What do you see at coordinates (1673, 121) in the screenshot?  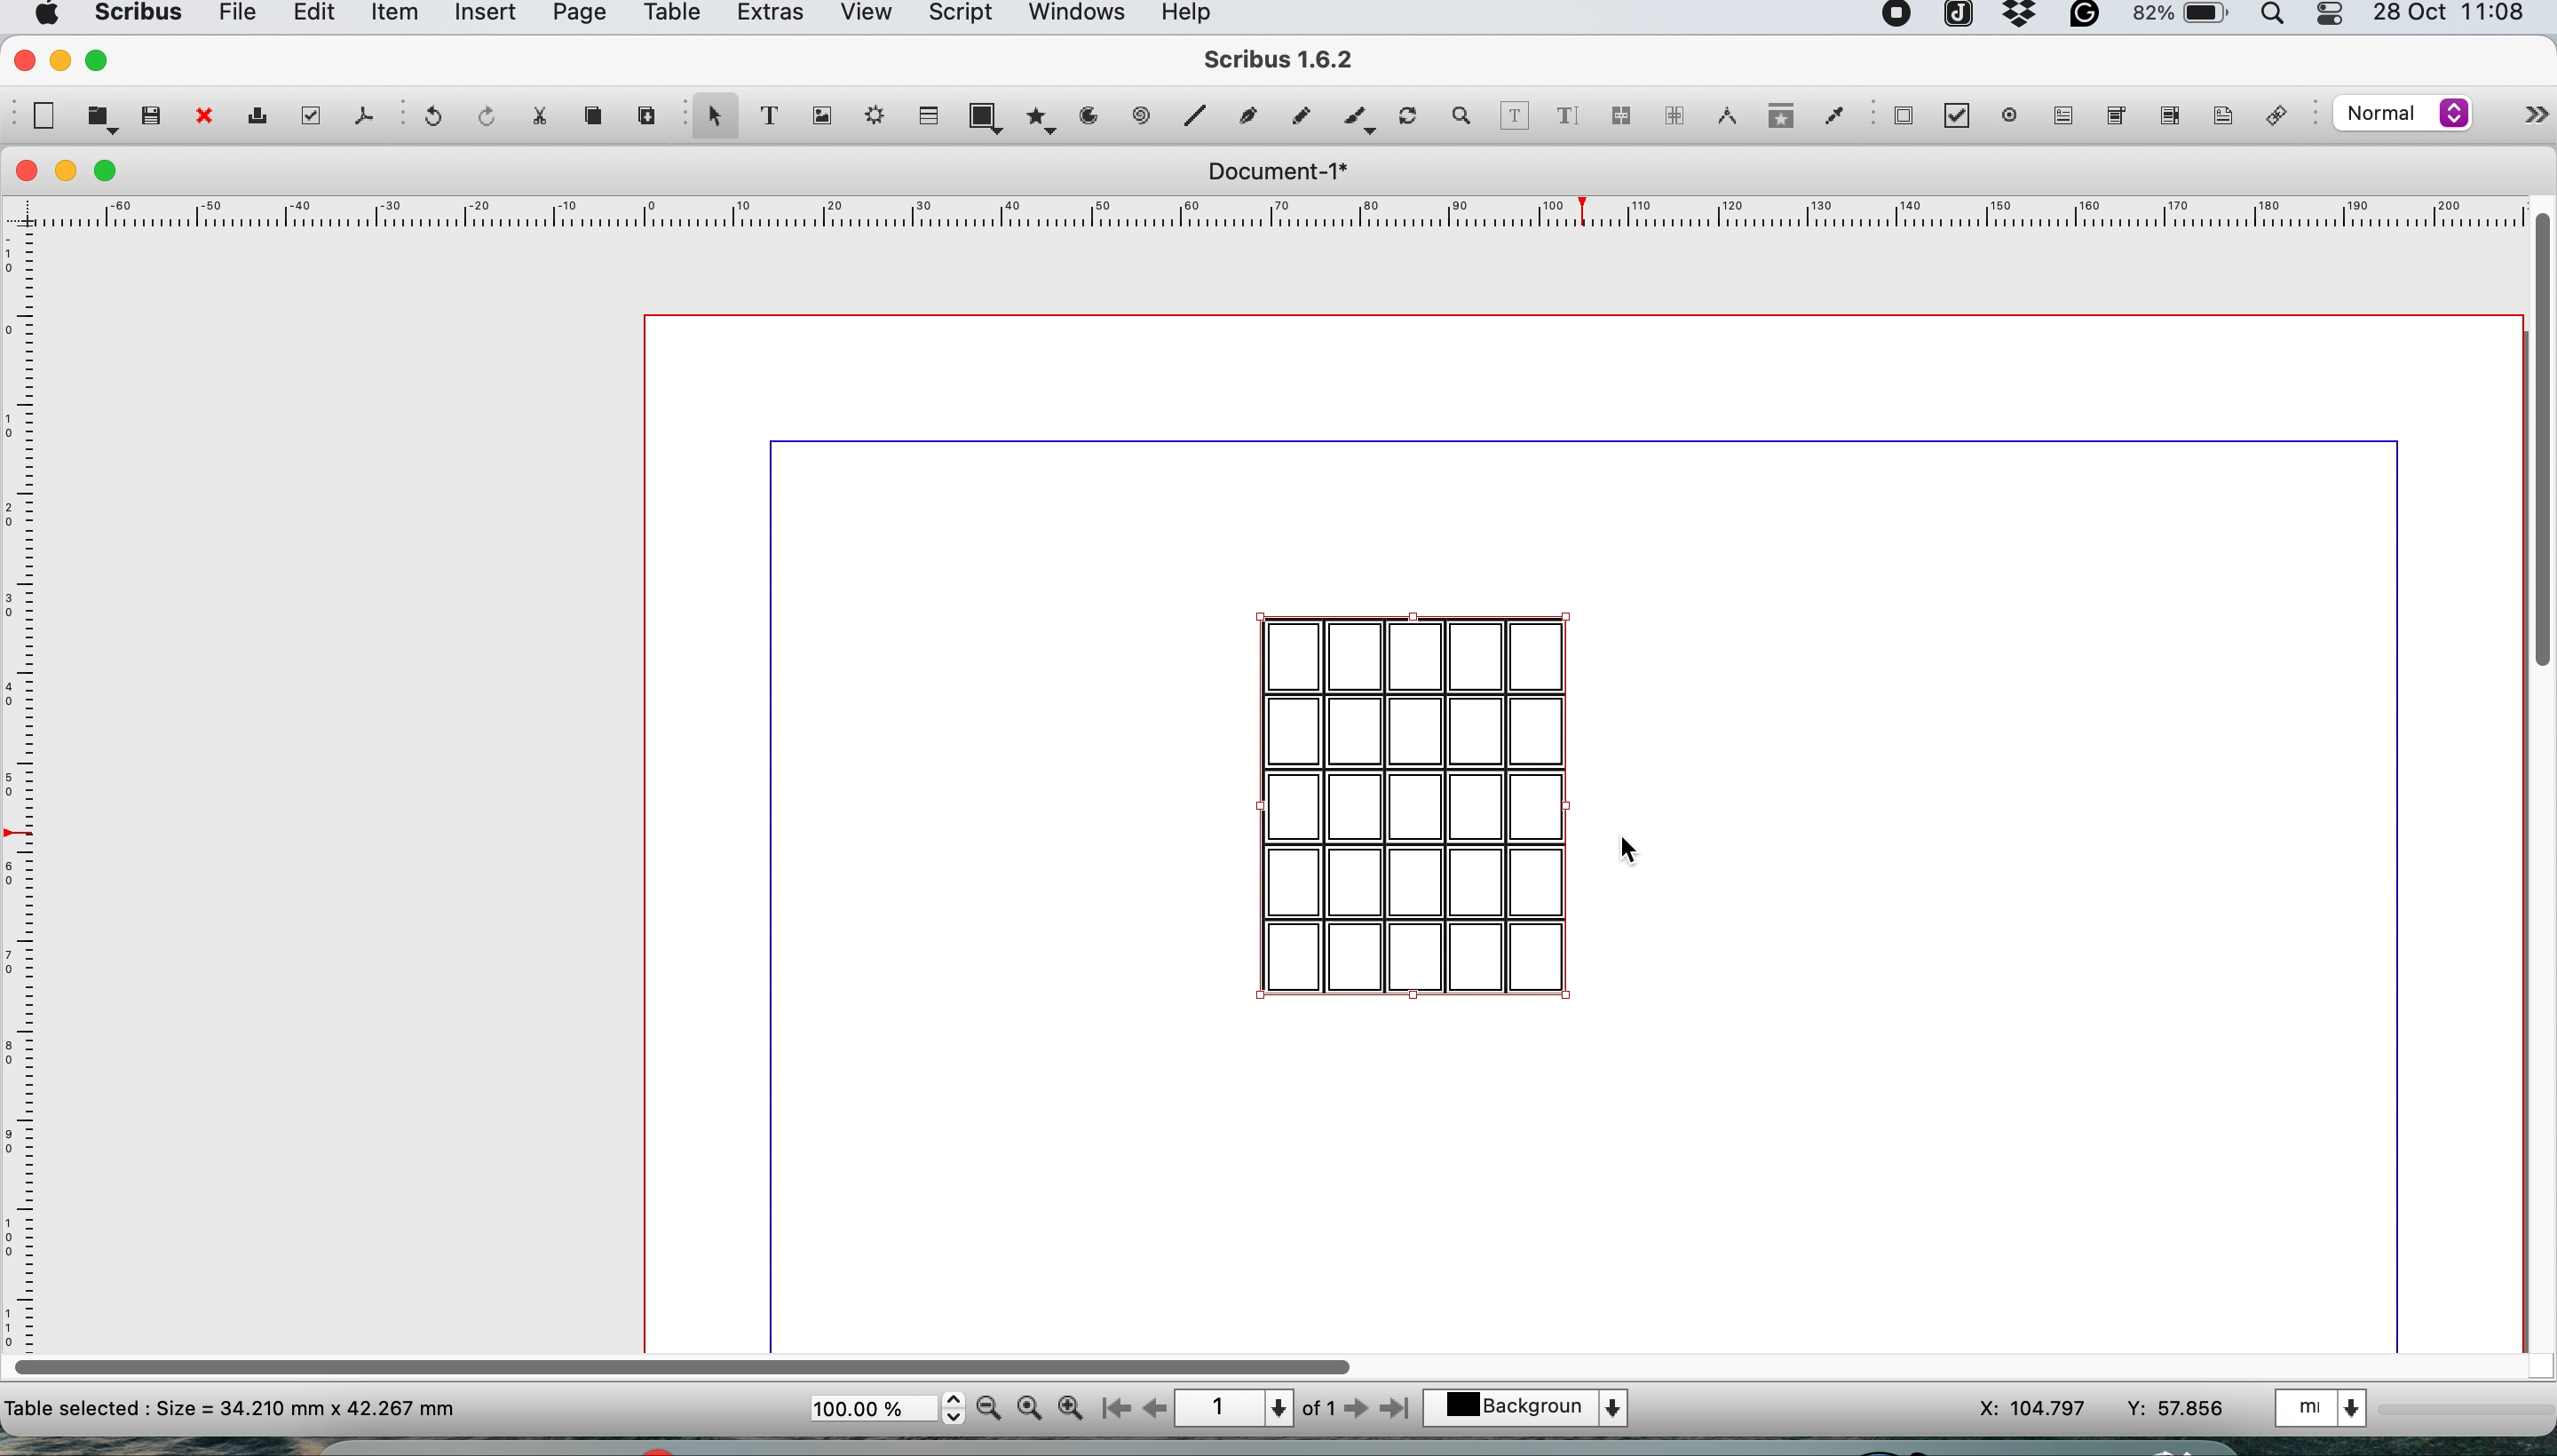 I see `unlink text frames` at bounding box center [1673, 121].